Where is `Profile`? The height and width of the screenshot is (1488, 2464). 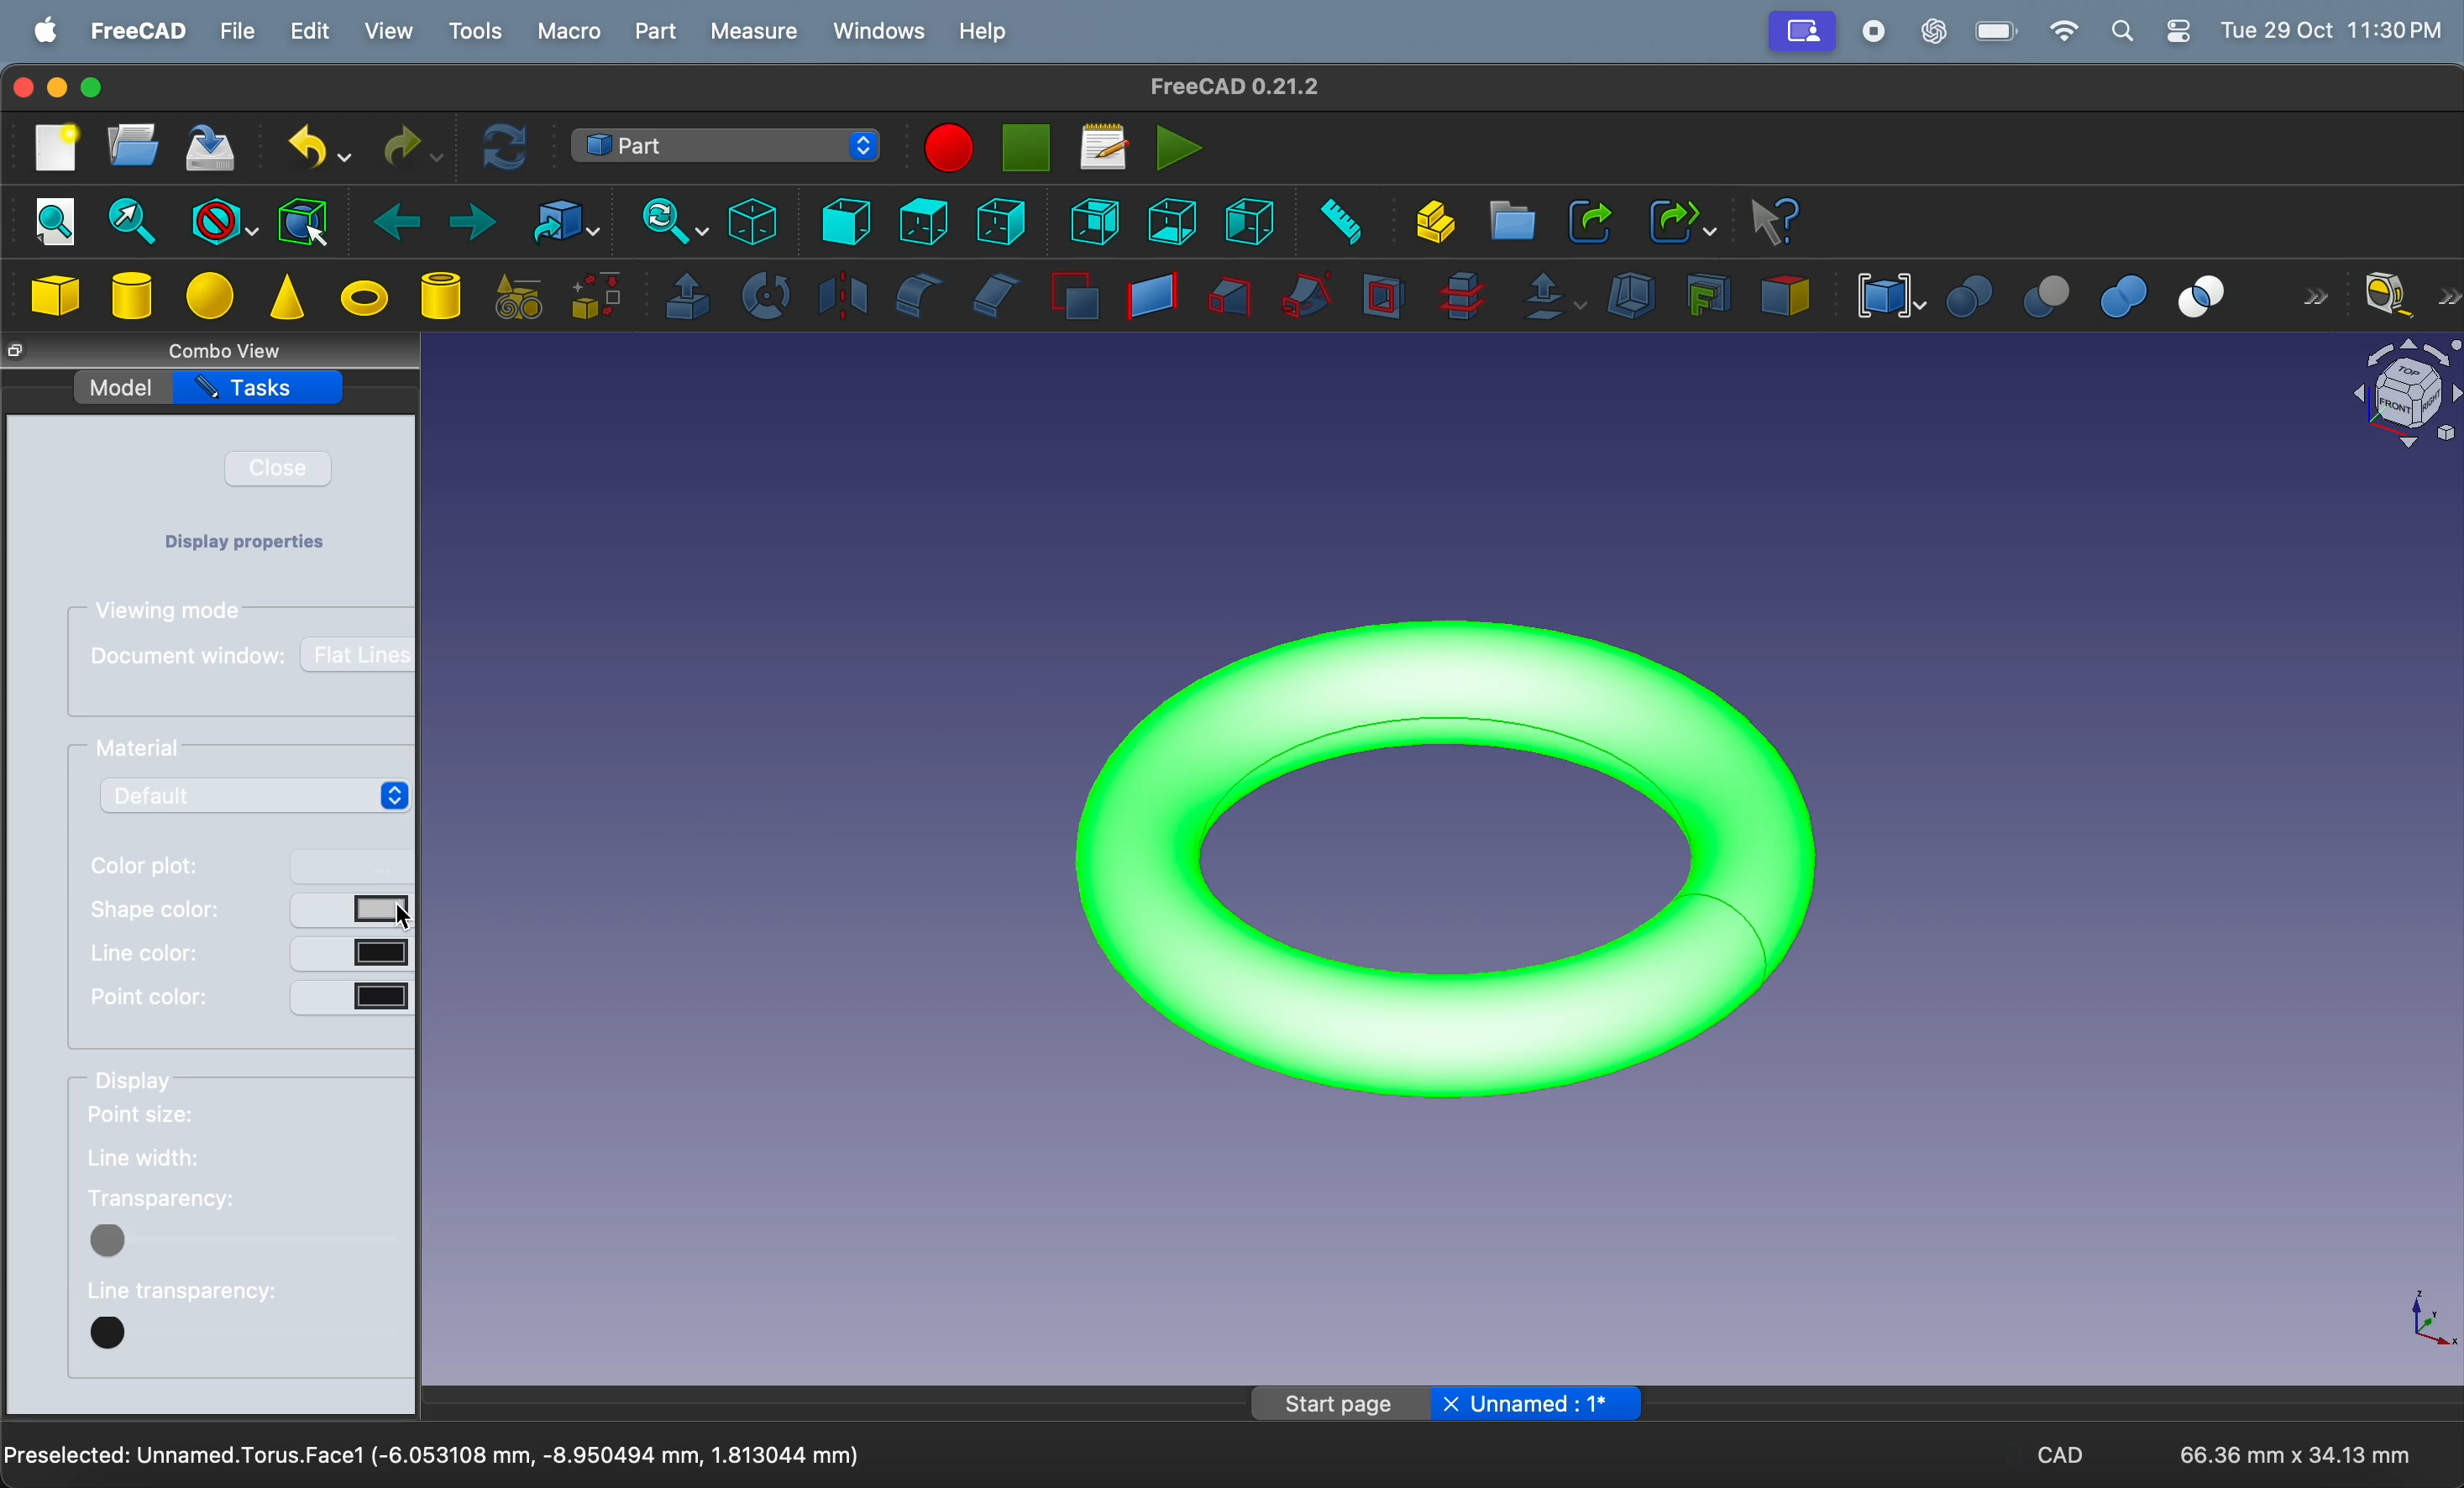
Profile is located at coordinates (1801, 30).